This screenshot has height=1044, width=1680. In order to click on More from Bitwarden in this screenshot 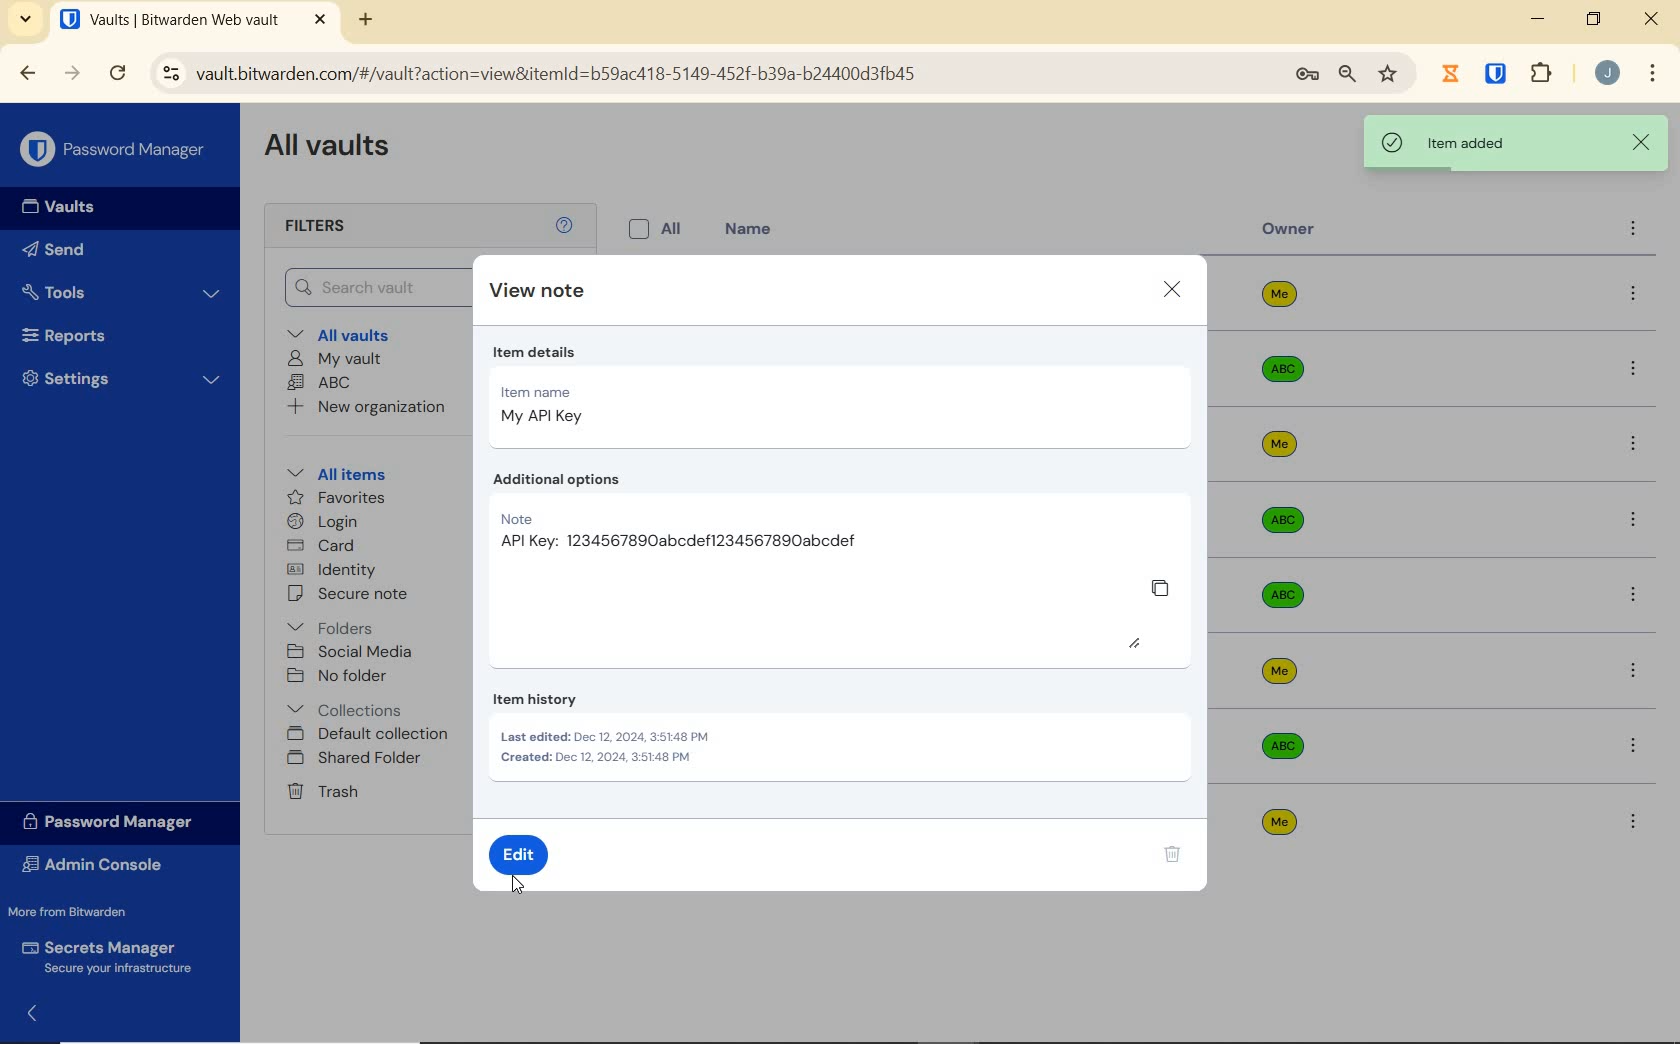, I will do `click(88, 912)`.